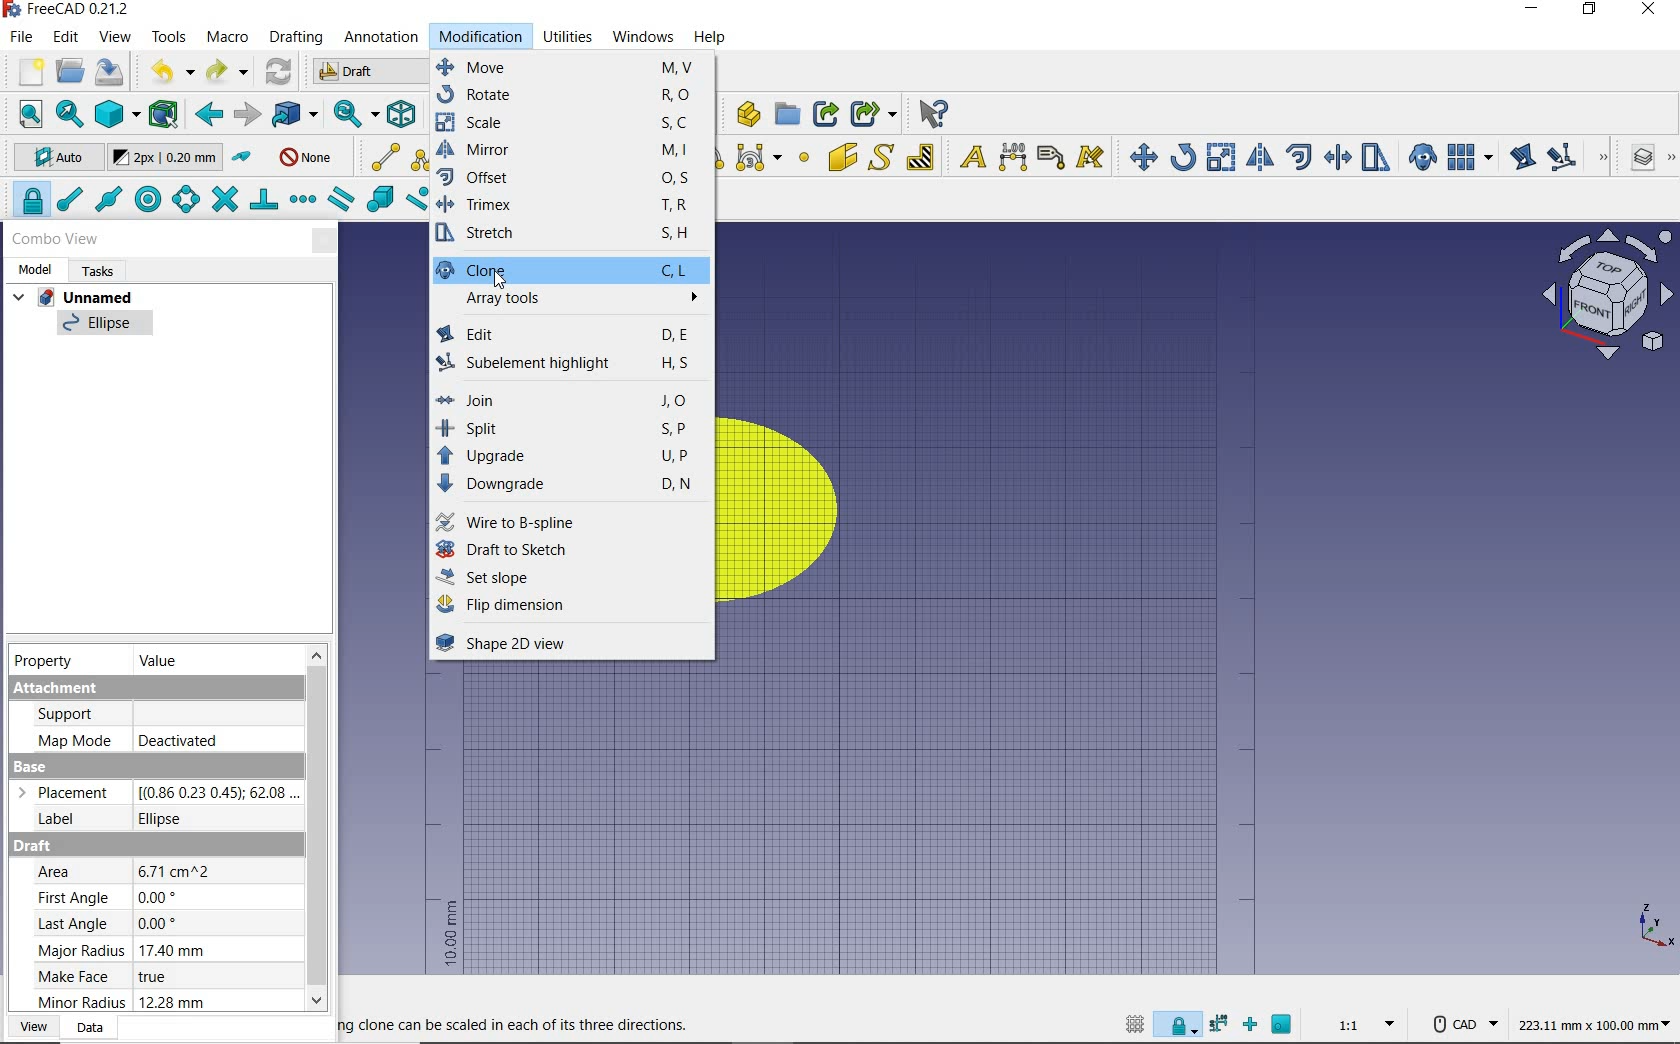 This screenshot has width=1680, height=1044. Describe the element at coordinates (569, 333) in the screenshot. I see `edit` at that location.